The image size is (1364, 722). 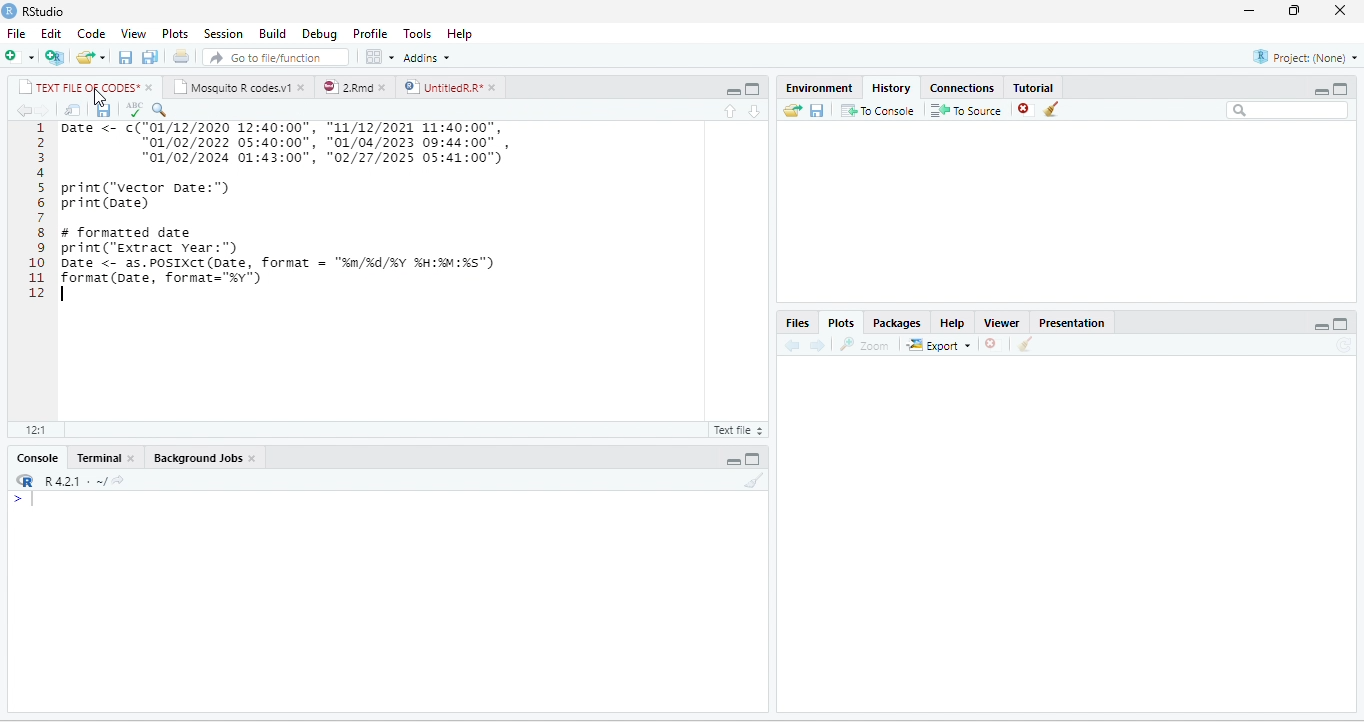 I want to click on forward, so click(x=43, y=110).